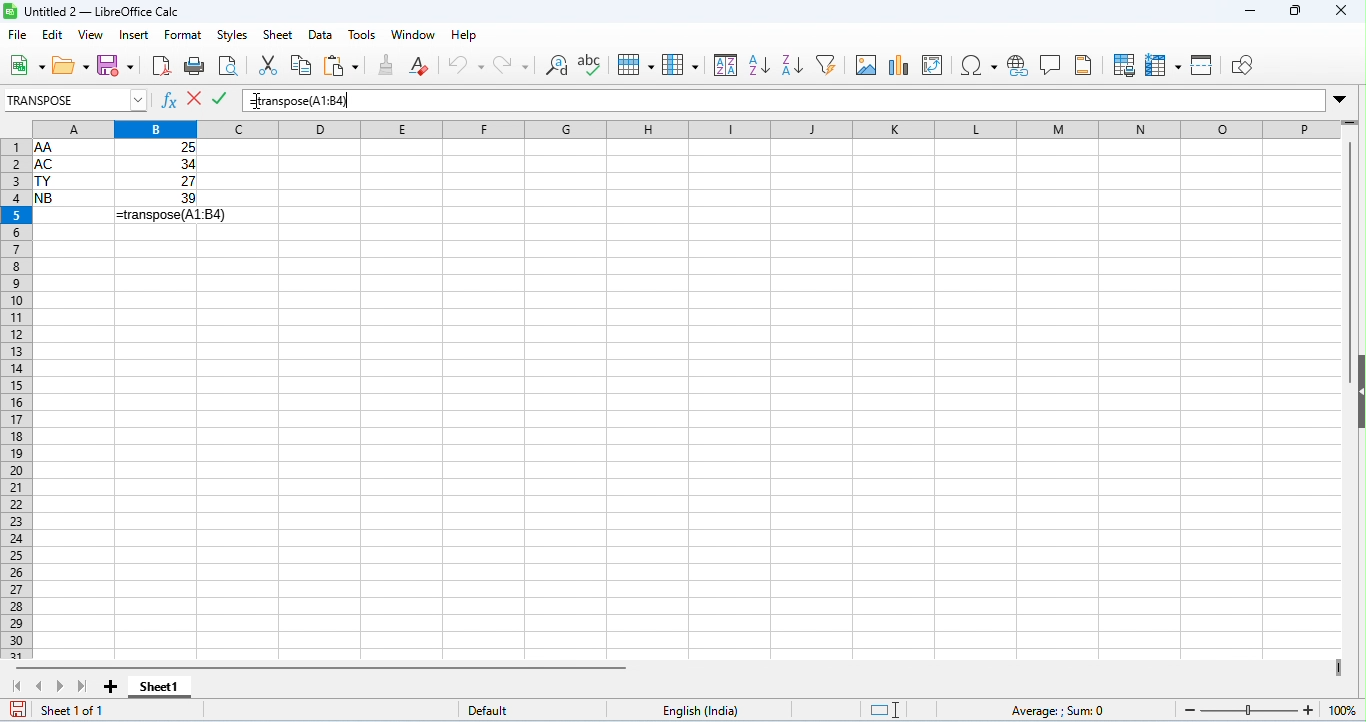 The width and height of the screenshot is (1366, 722). What do you see at coordinates (169, 101) in the screenshot?
I see `function wizard` at bounding box center [169, 101].